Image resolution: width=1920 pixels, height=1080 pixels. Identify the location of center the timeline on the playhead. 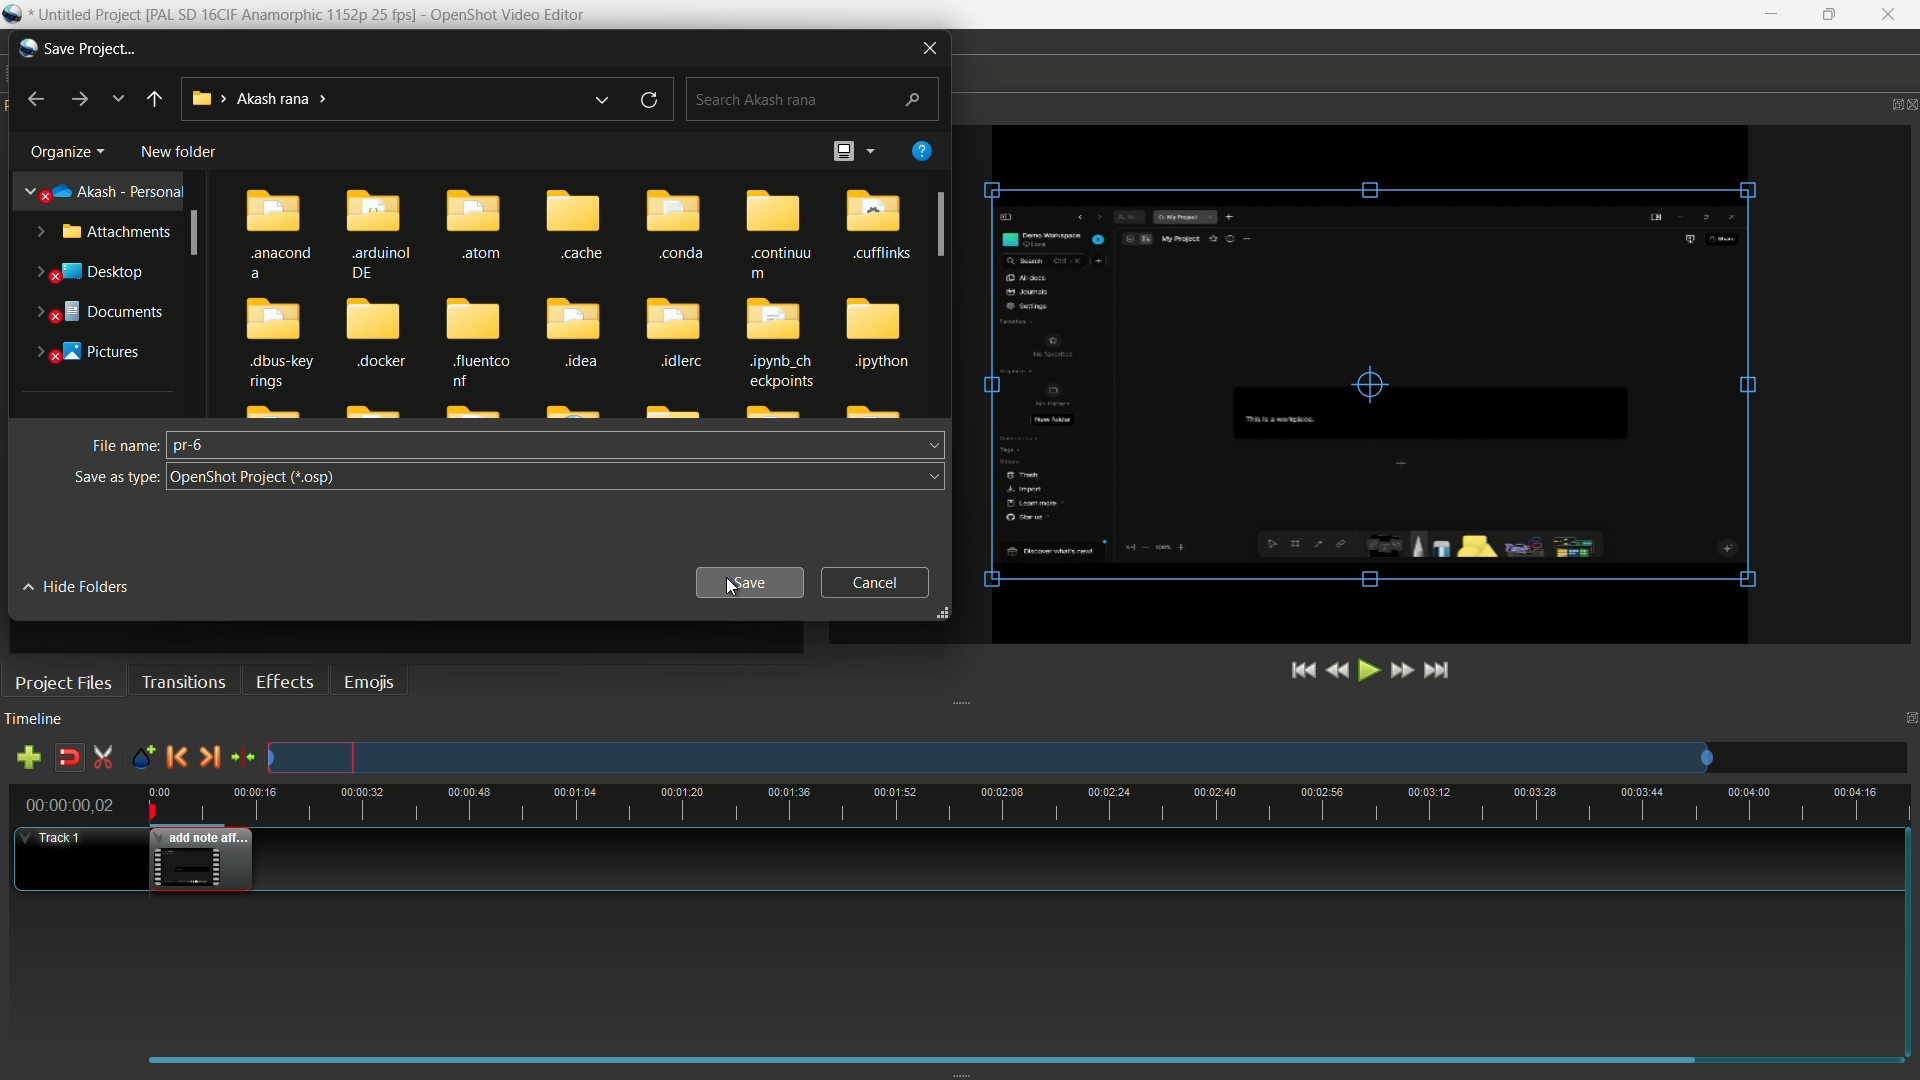
(244, 758).